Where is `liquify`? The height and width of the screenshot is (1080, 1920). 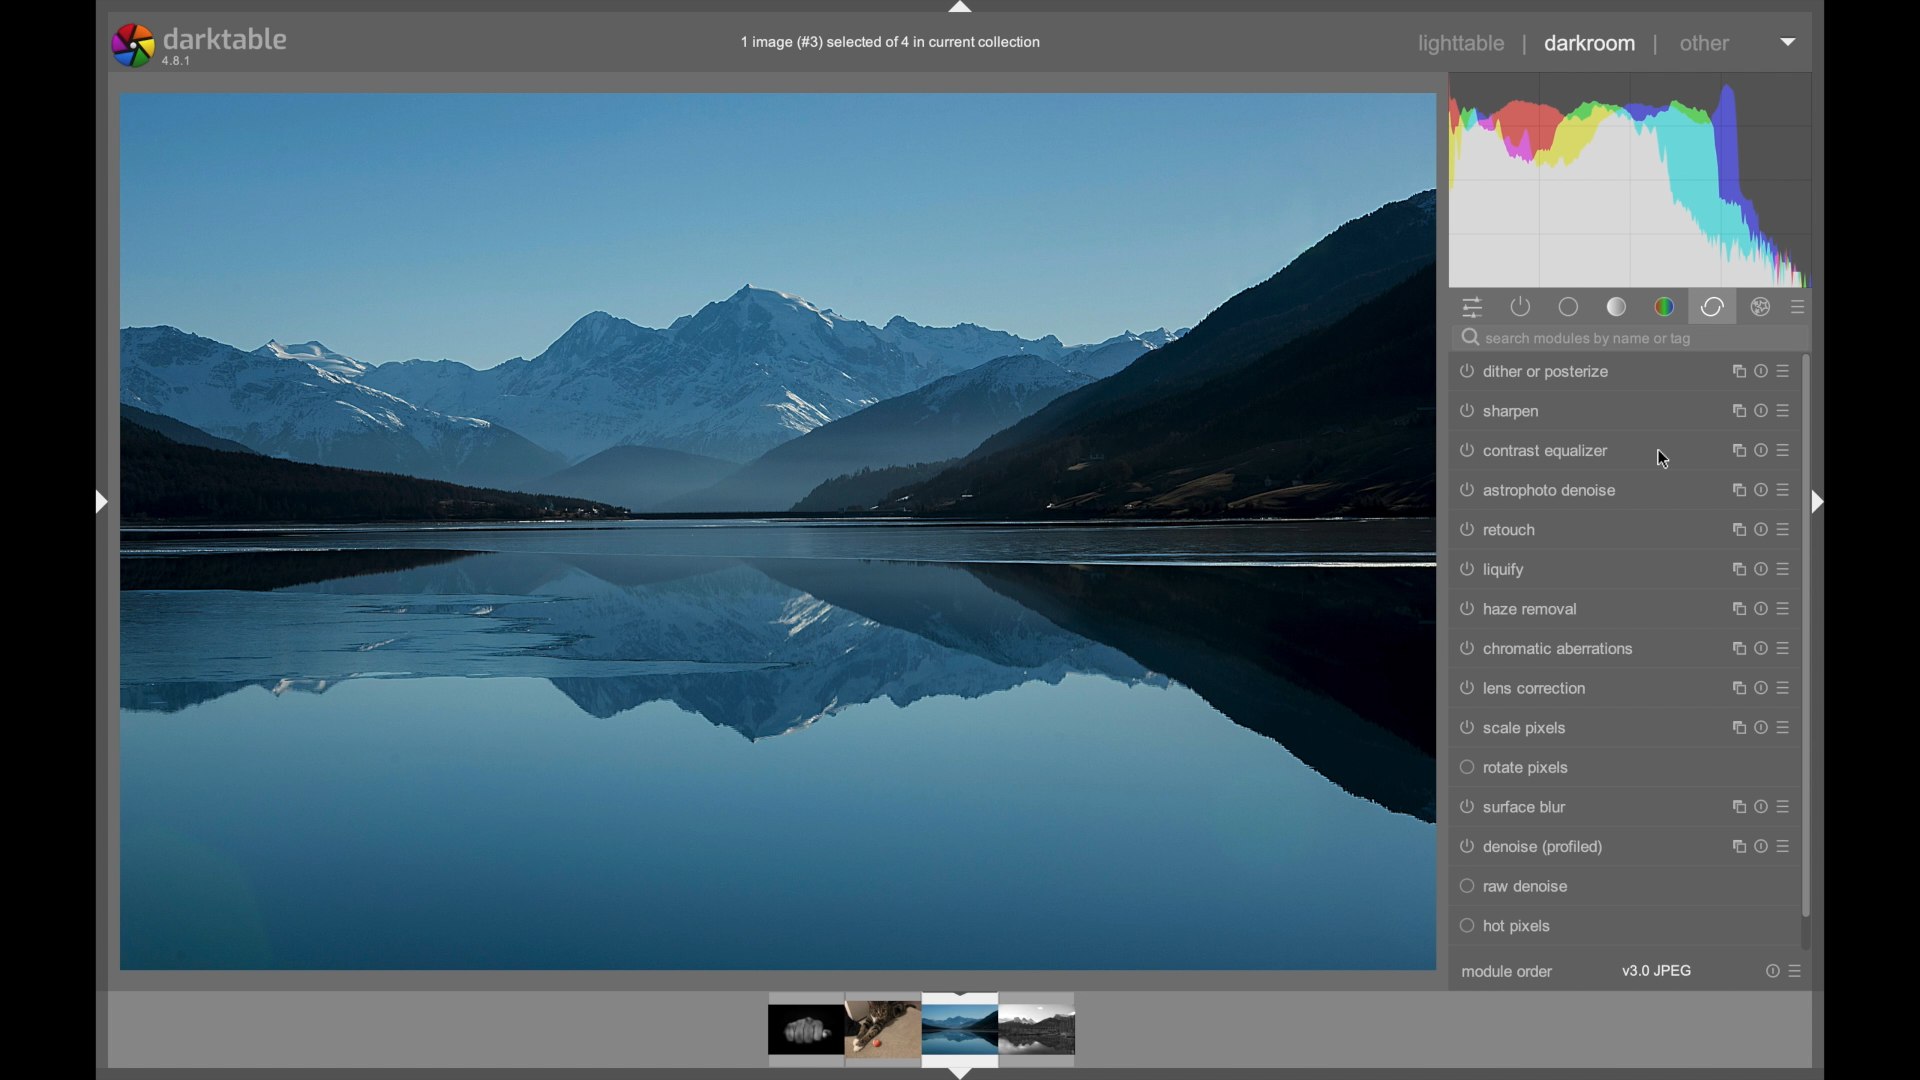
liquify is located at coordinates (1492, 570).